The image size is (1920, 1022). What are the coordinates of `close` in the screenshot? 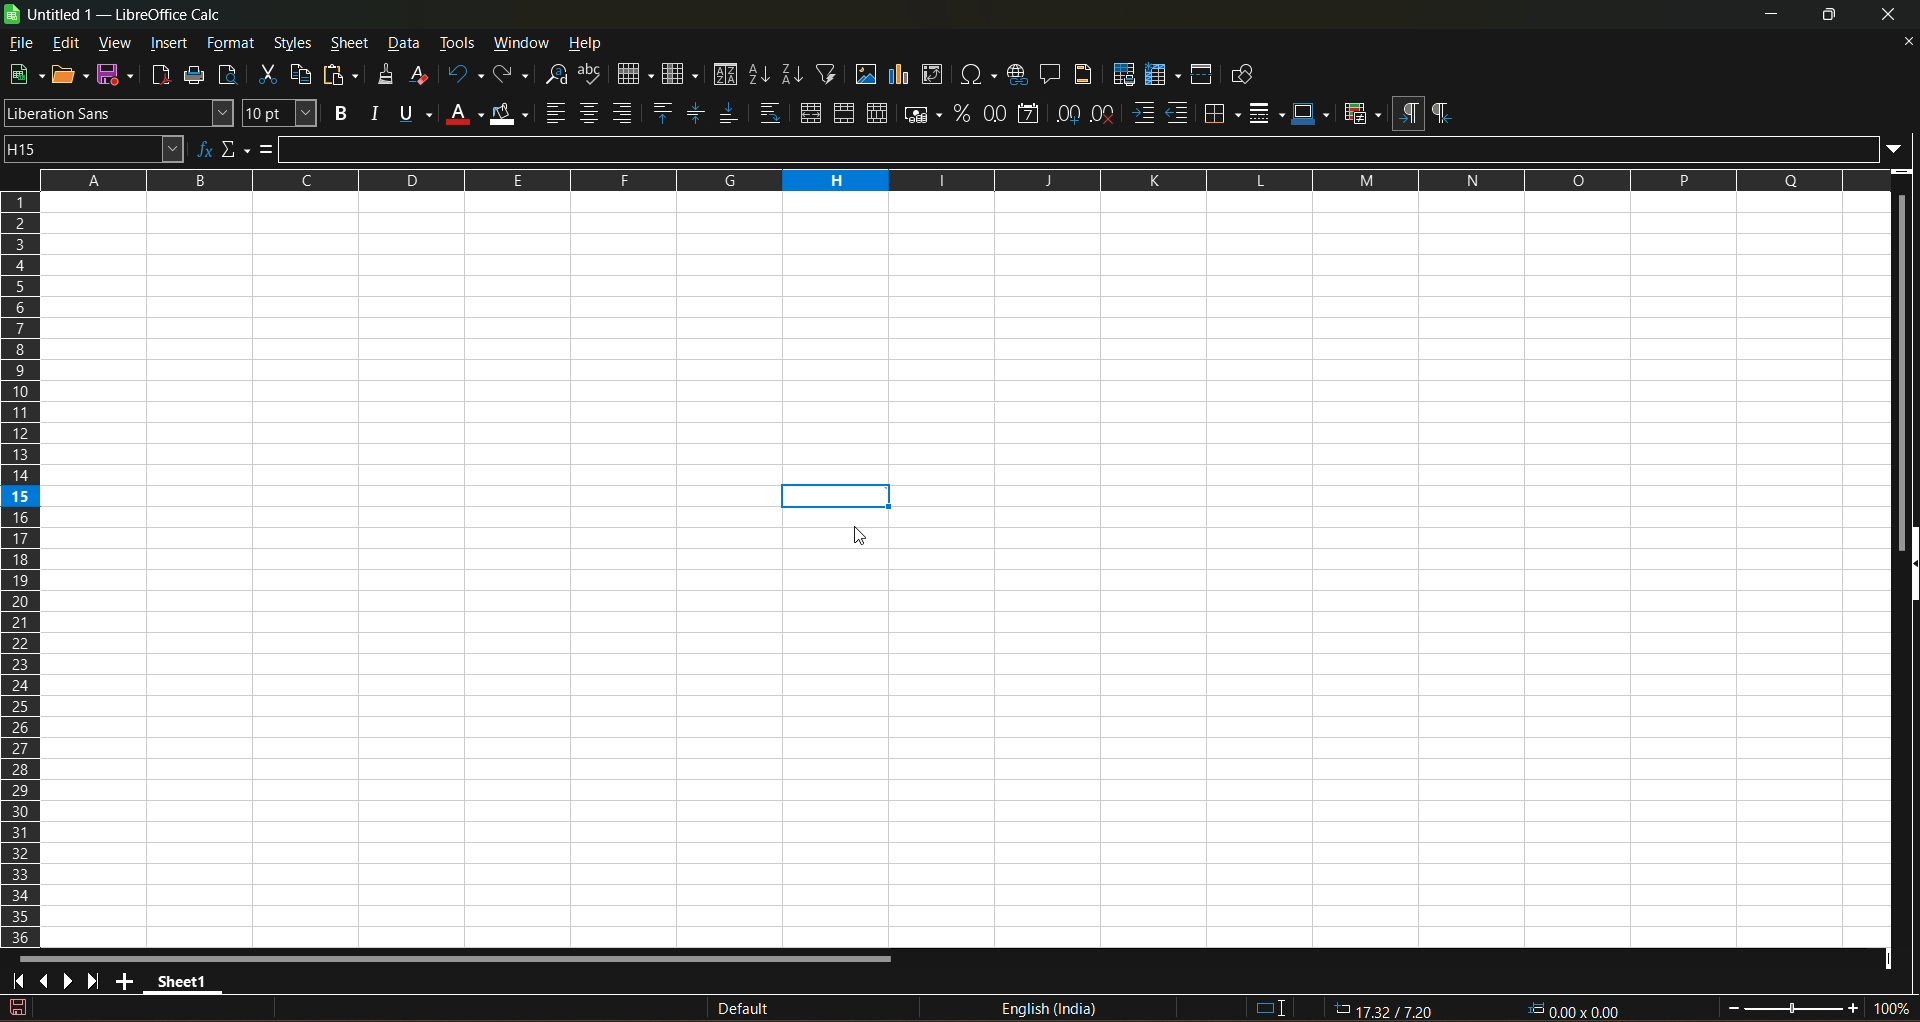 It's located at (1890, 16).